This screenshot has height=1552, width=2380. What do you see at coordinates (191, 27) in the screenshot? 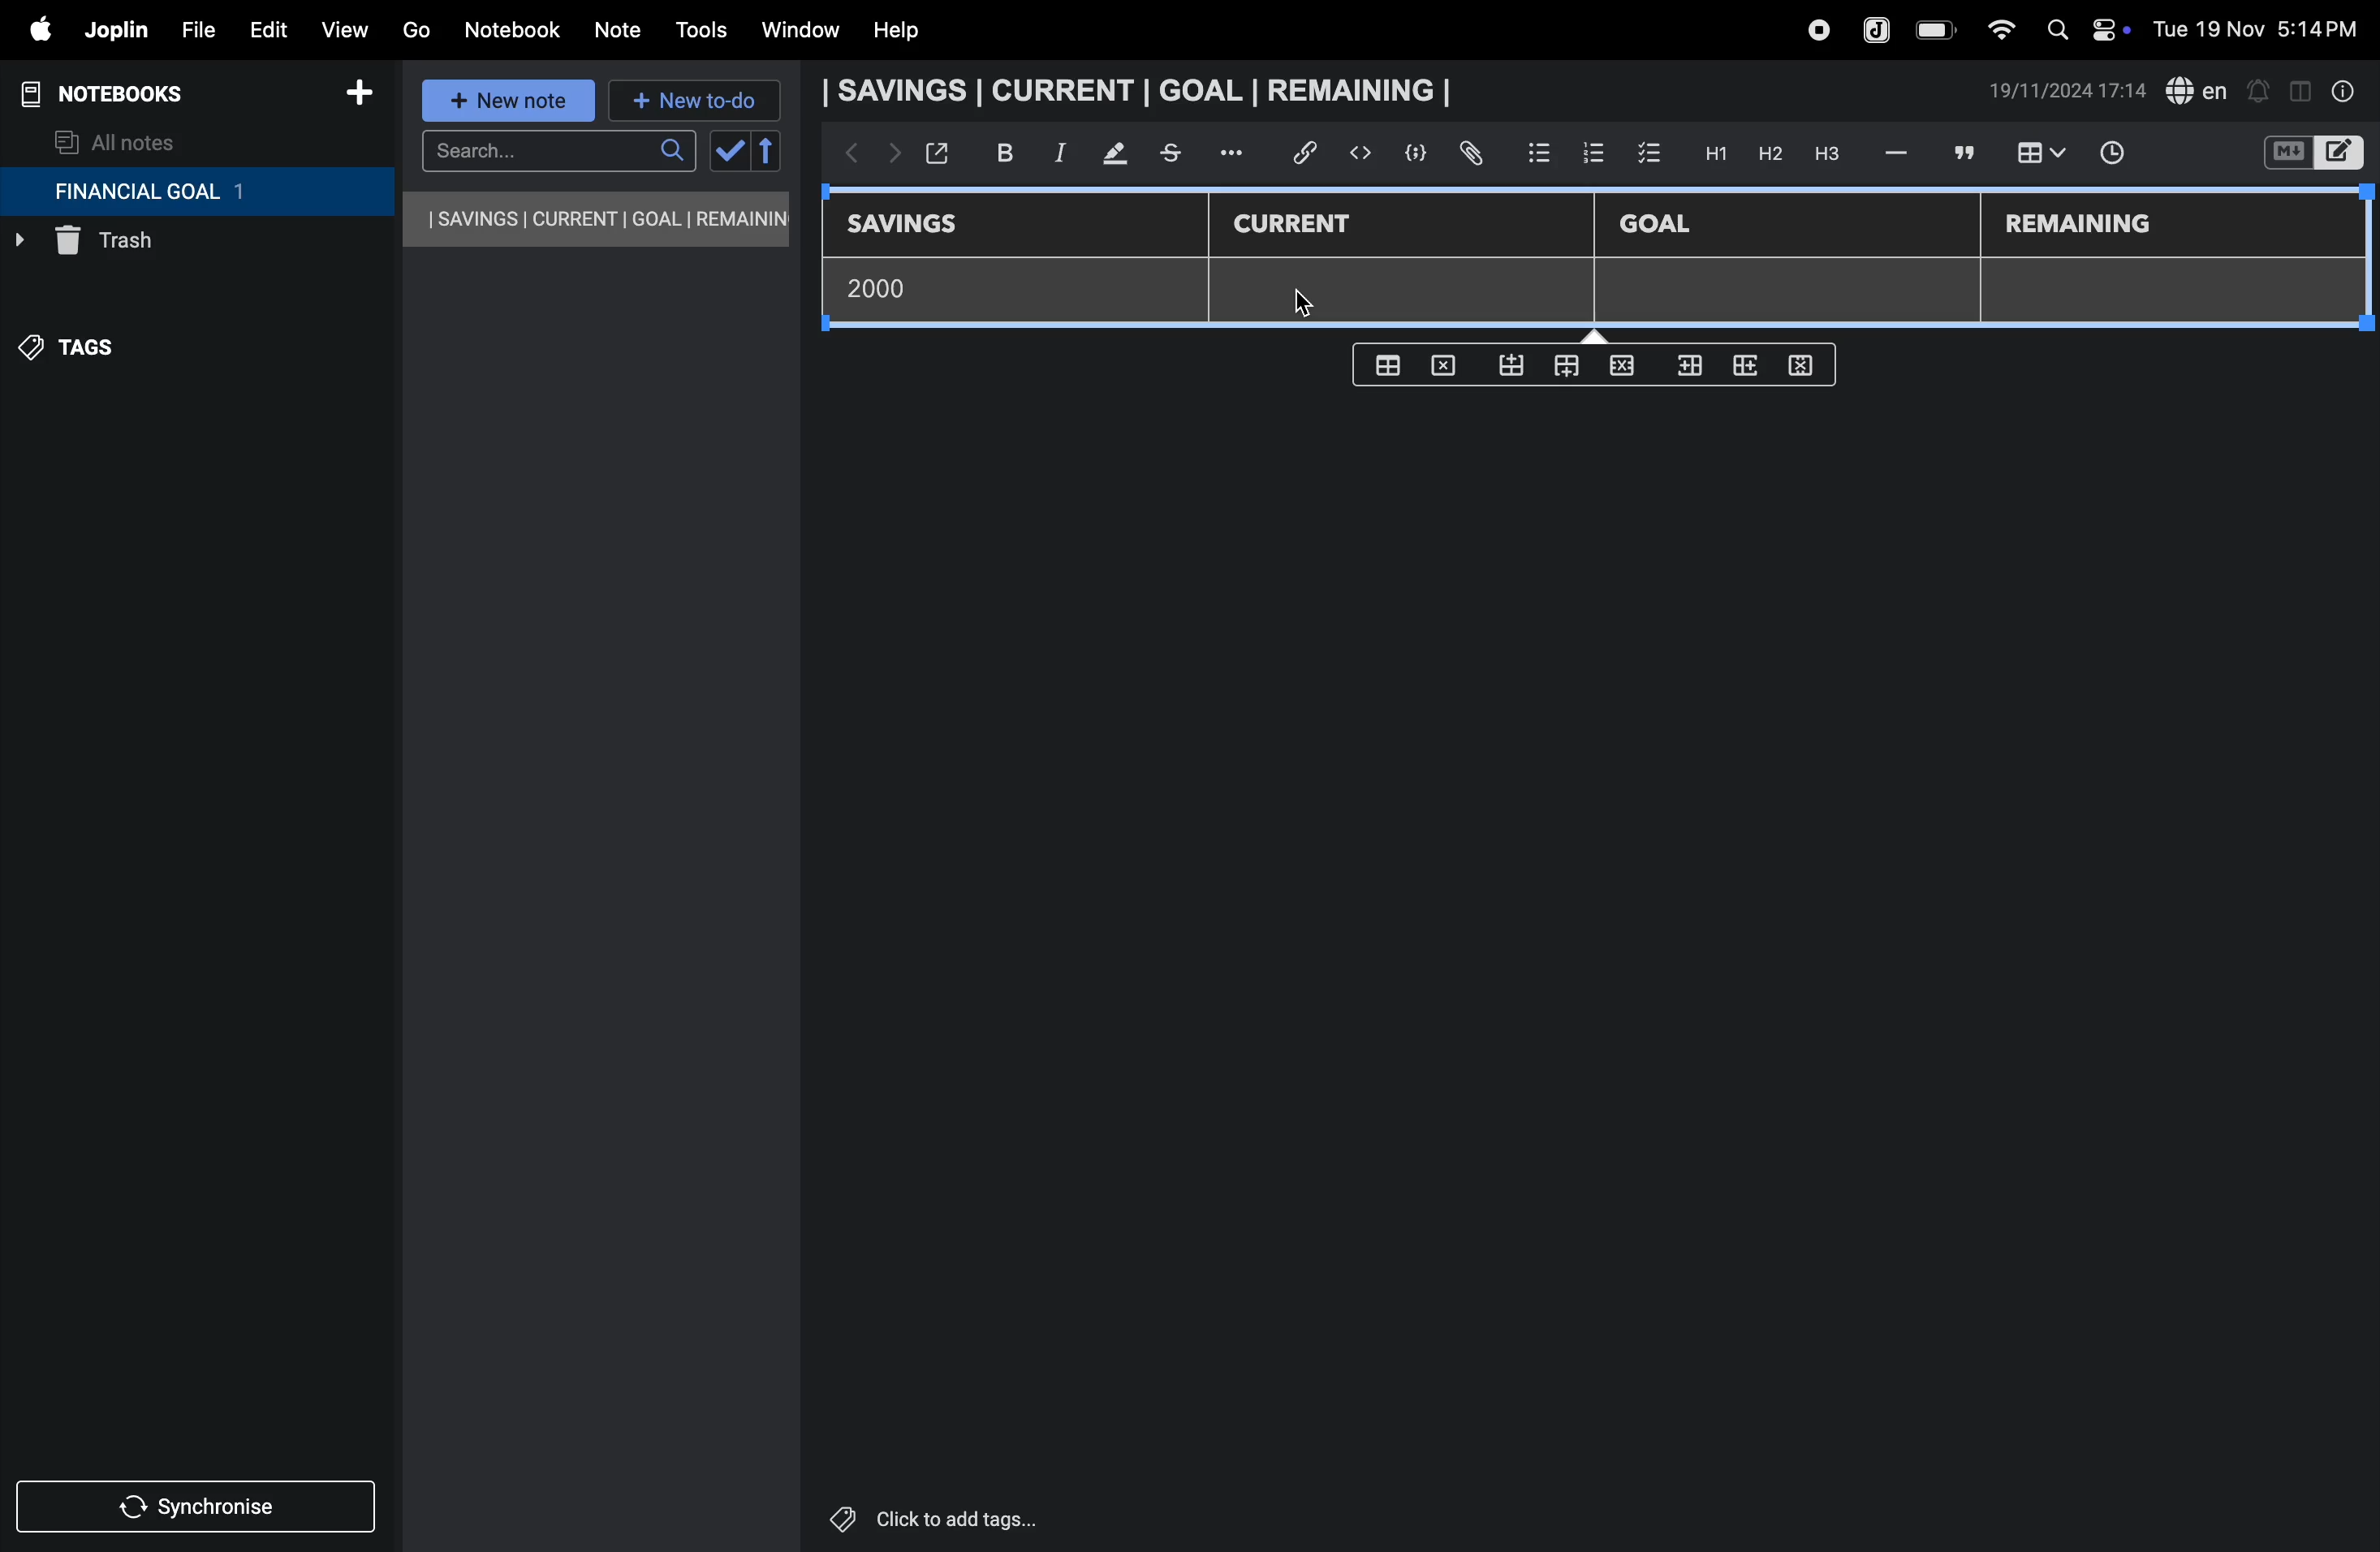
I see `file` at bounding box center [191, 27].